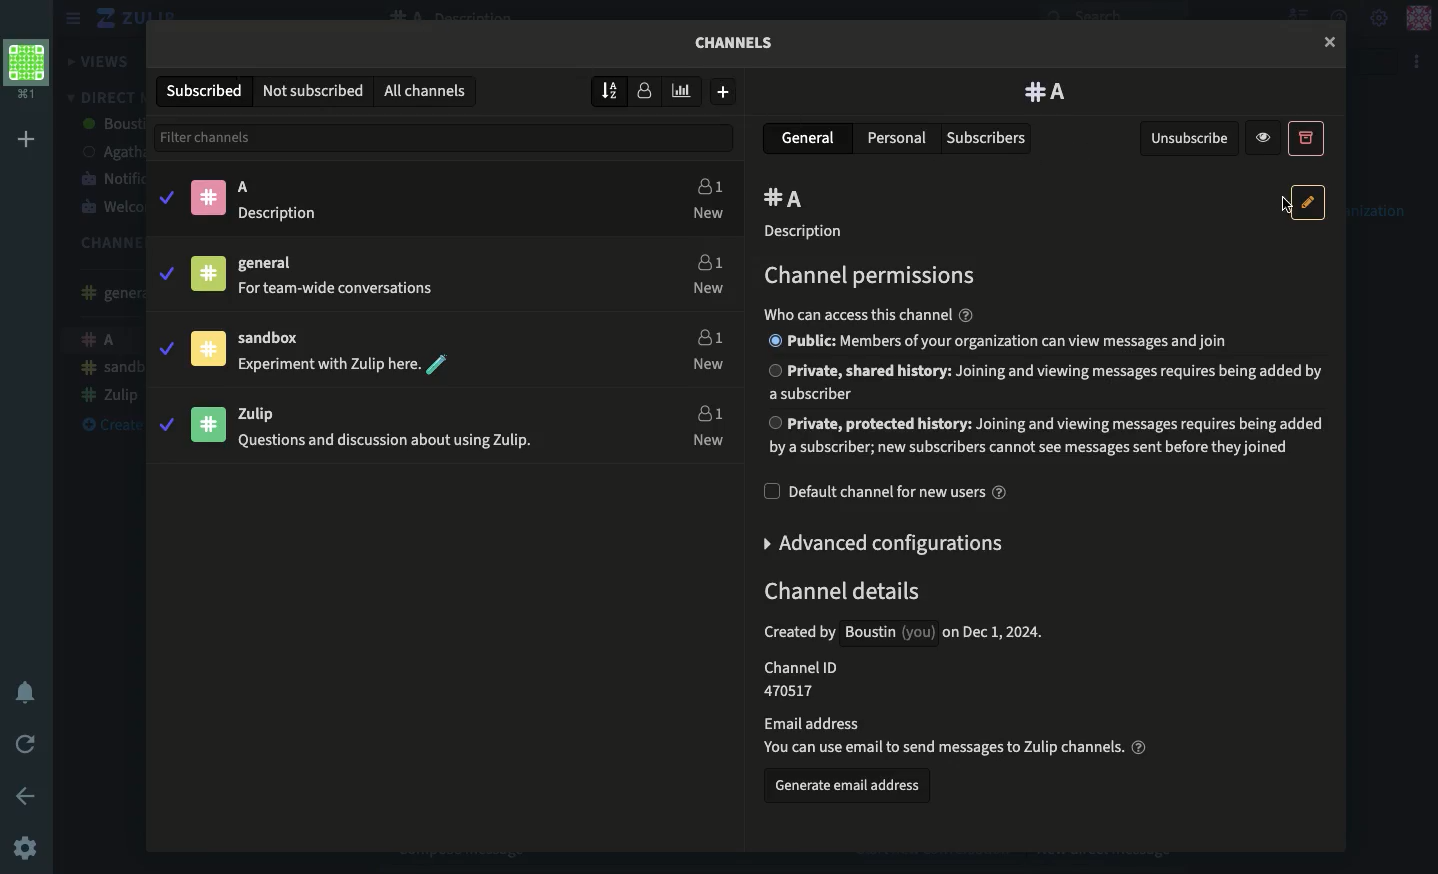 The height and width of the screenshot is (874, 1438). What do you see at coordinates (811, 137) in the screenshot?
I see `General` at bounding box center [811, 137].